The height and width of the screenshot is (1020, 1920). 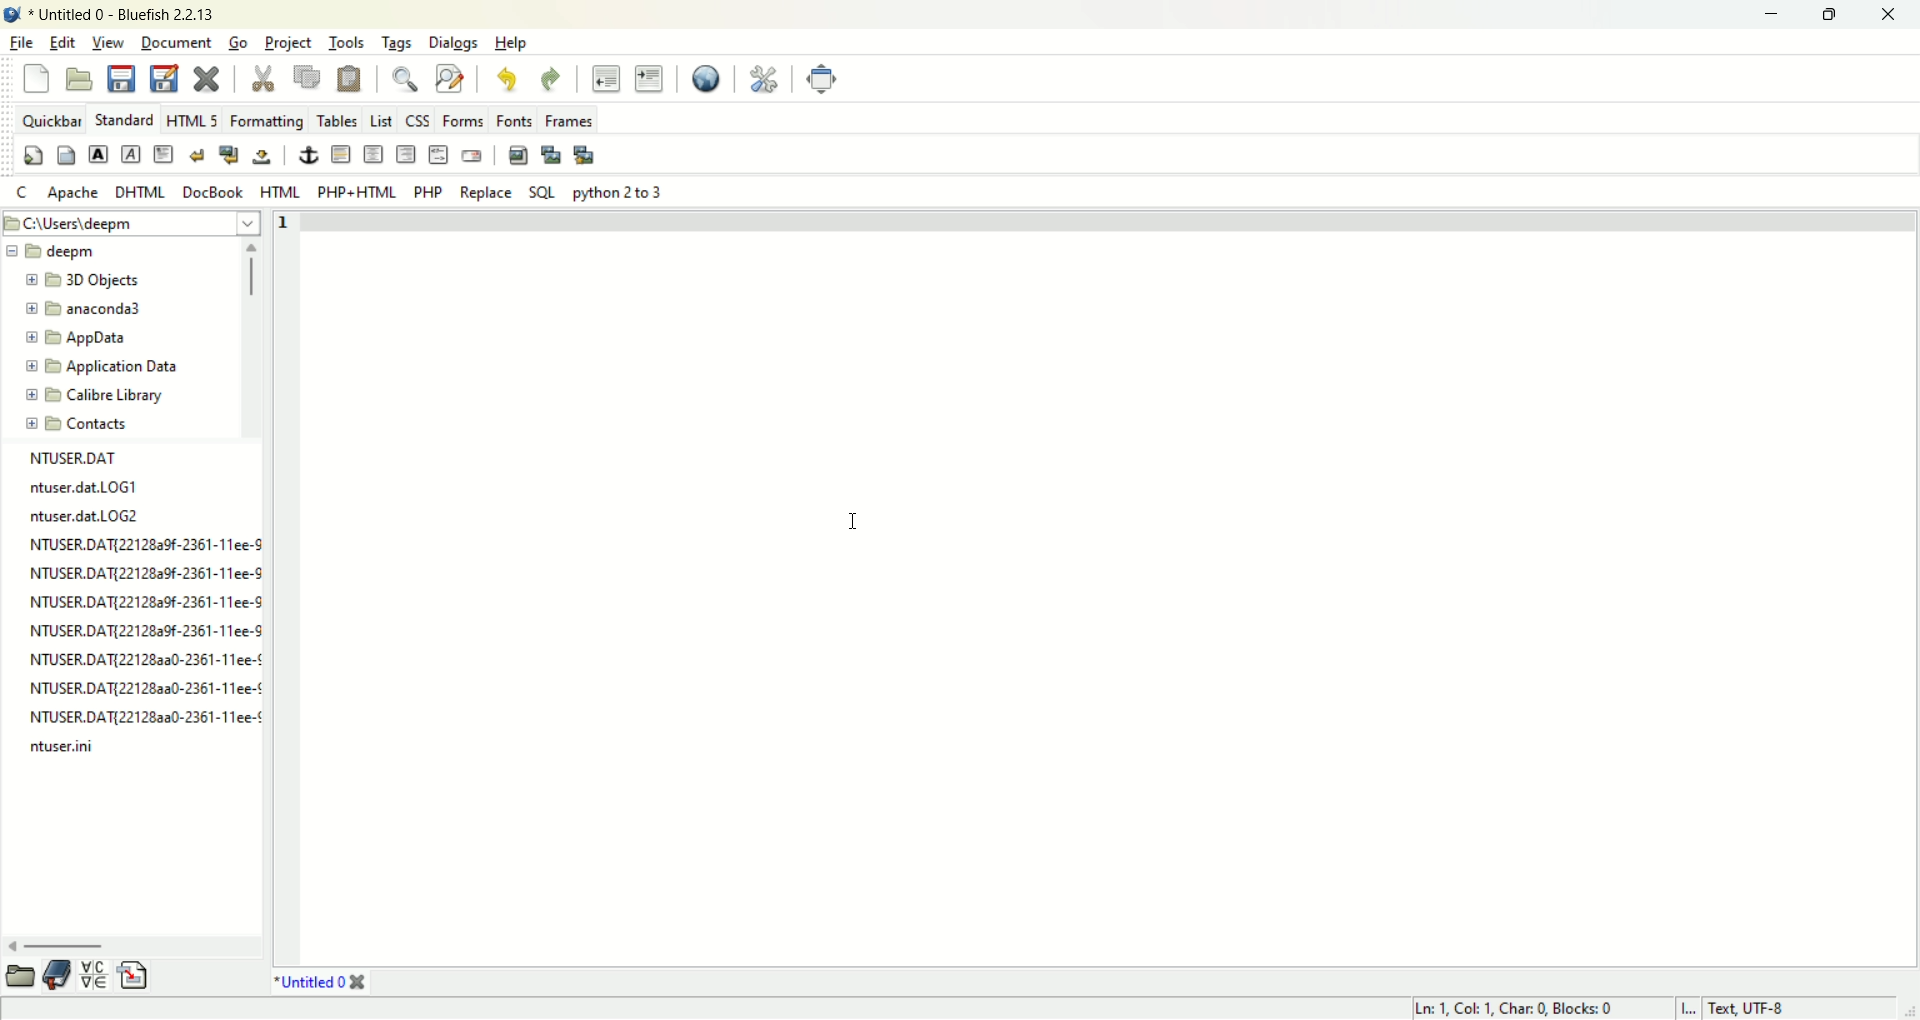 What do you see at coordinates (512, 43) in the screenshot?
I see `help` at bounding box center [512, 43].